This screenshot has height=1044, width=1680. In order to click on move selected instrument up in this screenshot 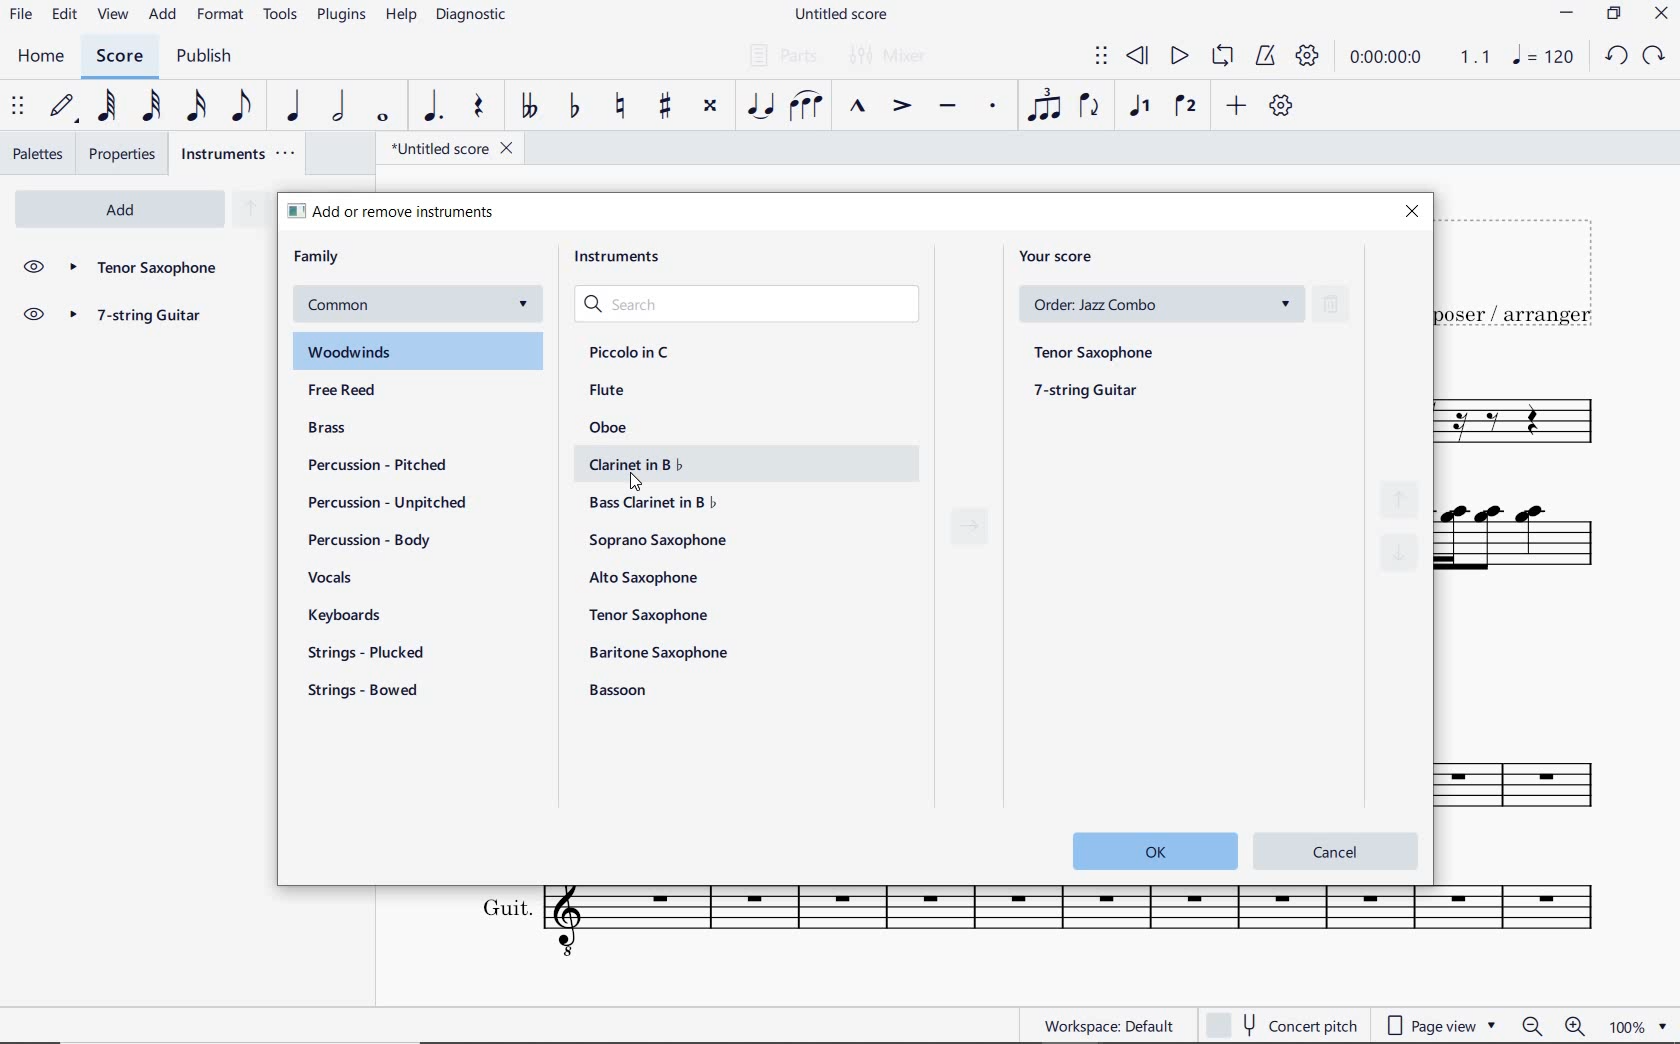, I will do `click(1405, 493)`.